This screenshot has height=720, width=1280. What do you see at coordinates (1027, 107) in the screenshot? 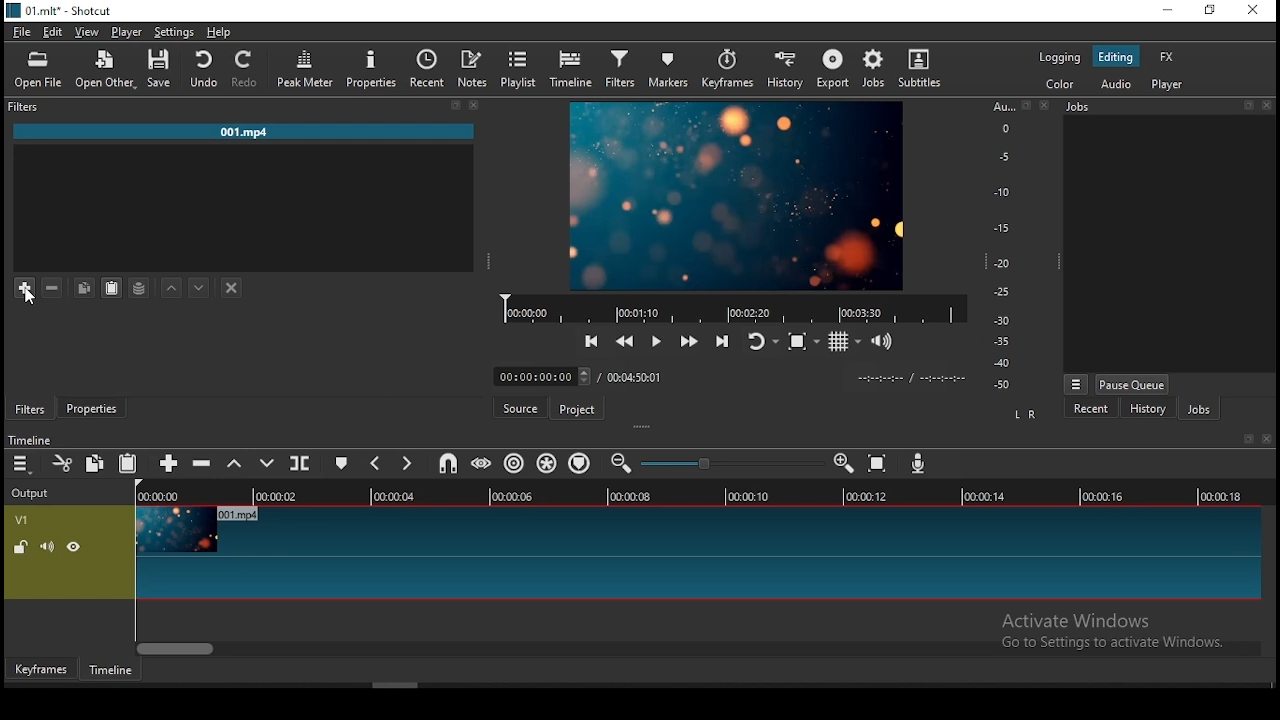
I see `fullscreen` at bounding box center [1027, 107].